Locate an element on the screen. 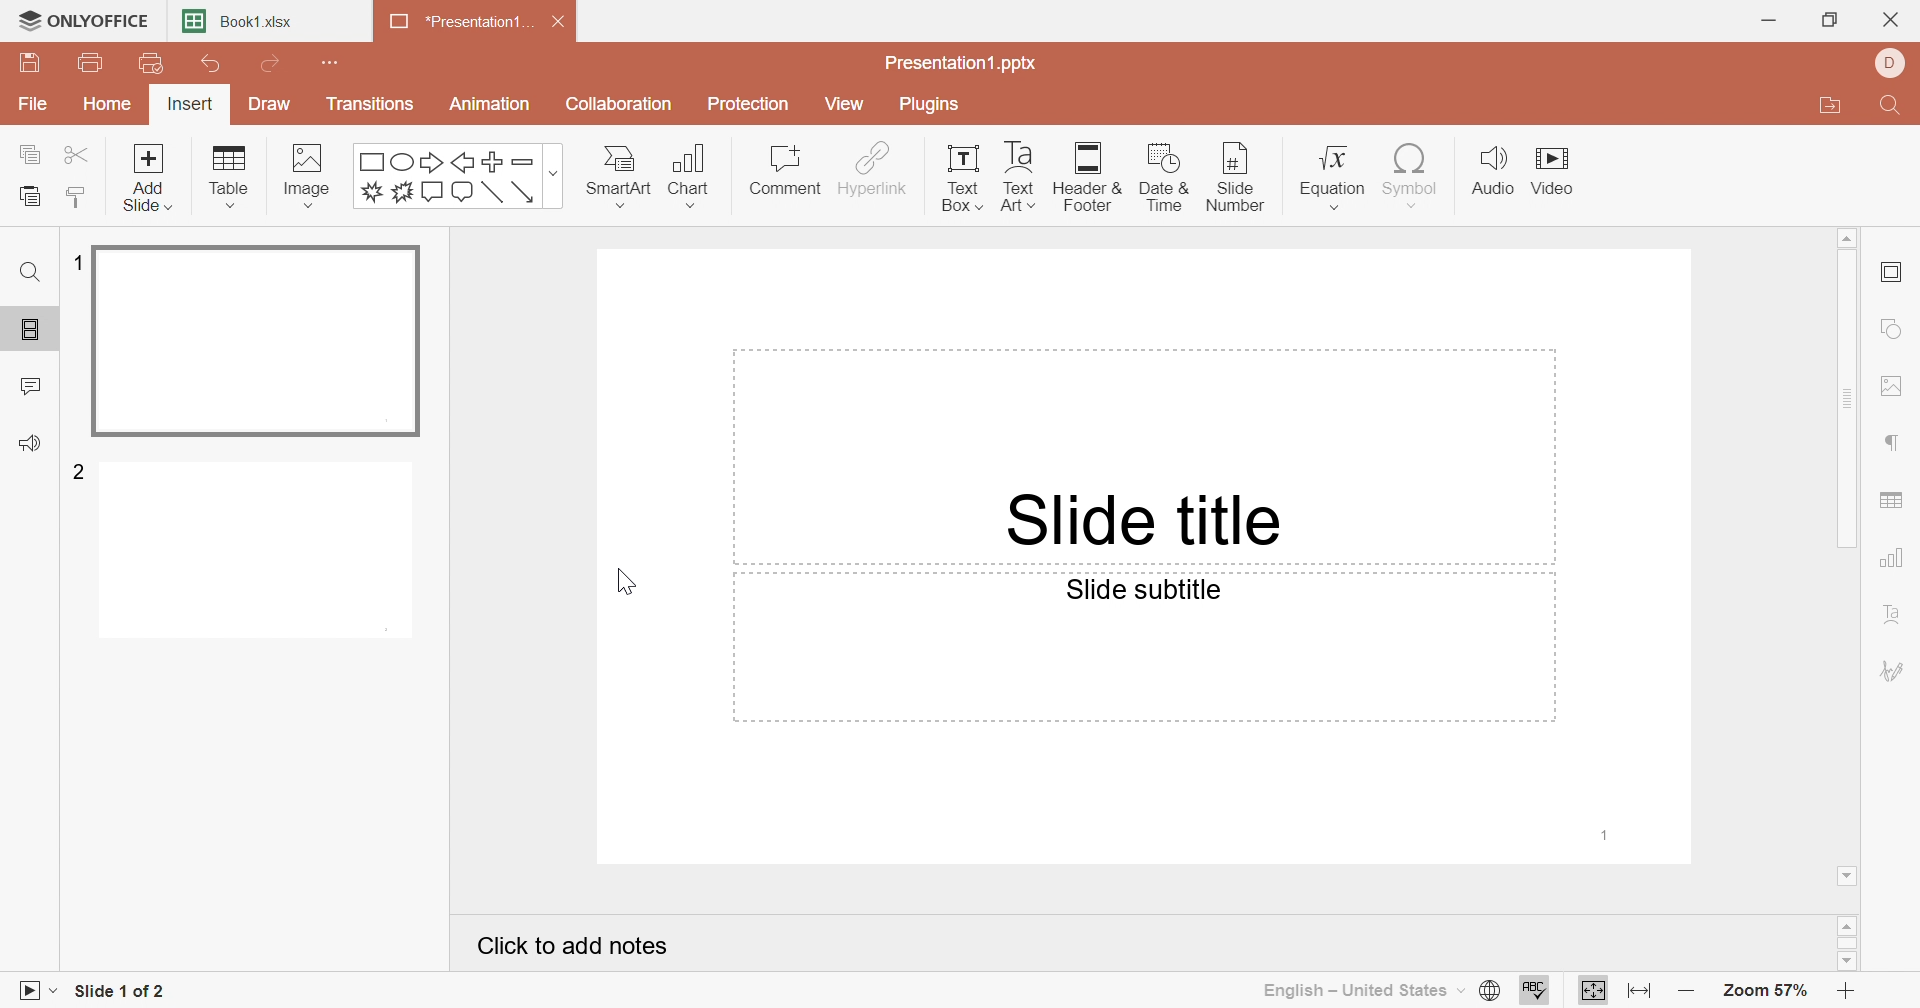  Signature settings is located at coordinates (1893, 670).